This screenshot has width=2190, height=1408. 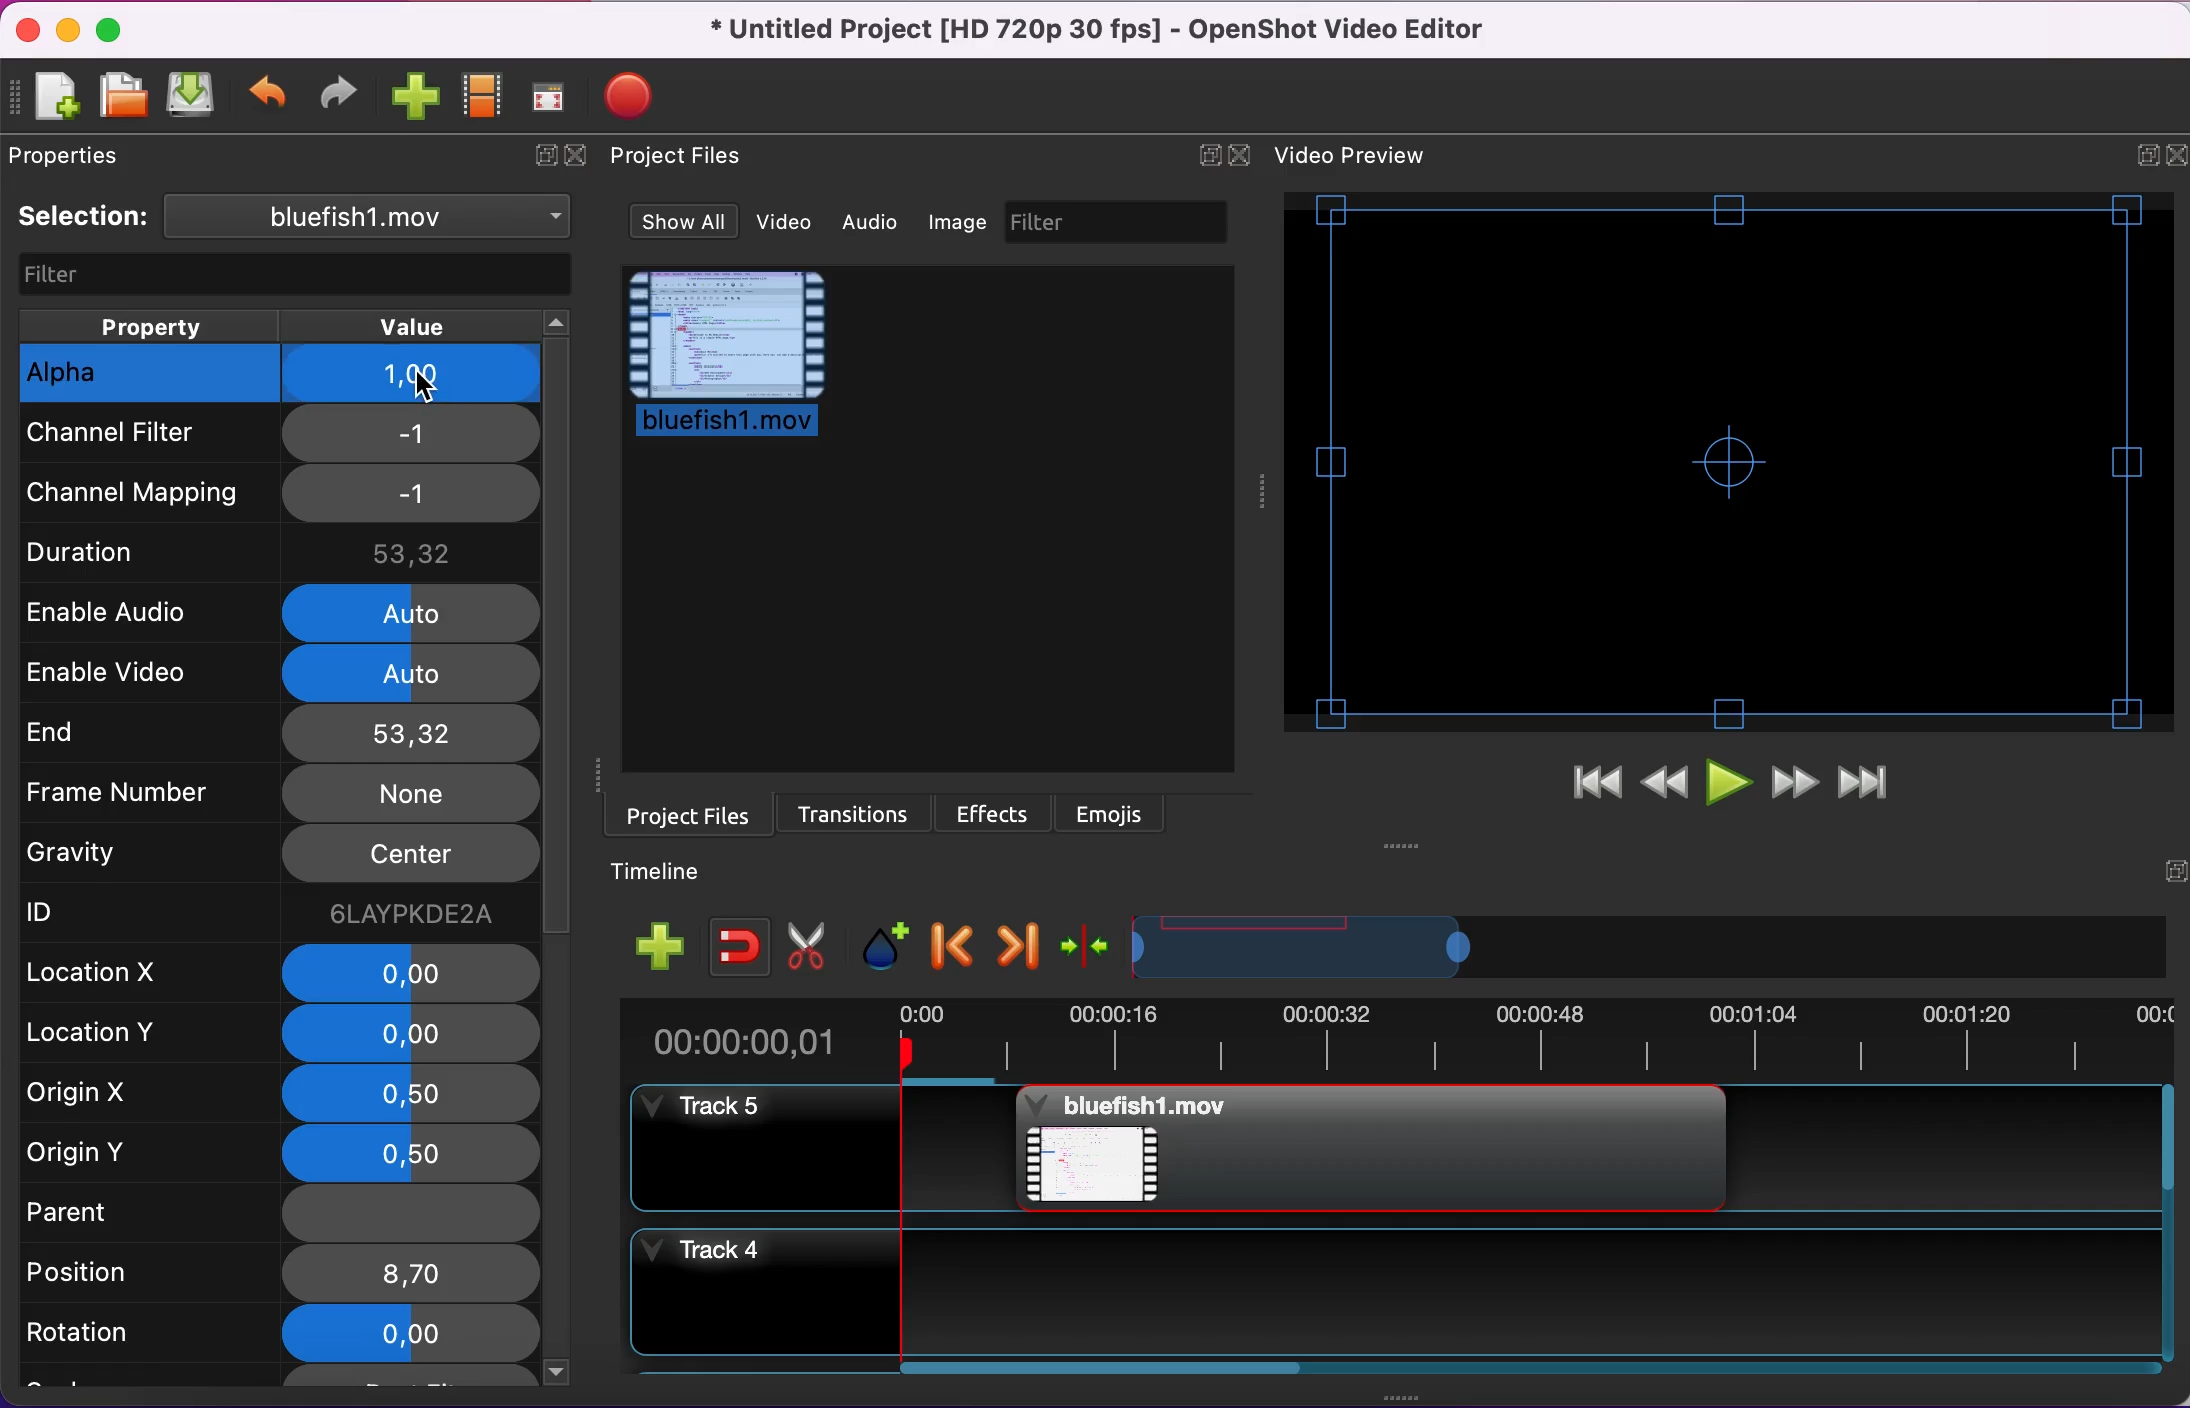 I want to click on 0,5, so click(x=416, y=1154).